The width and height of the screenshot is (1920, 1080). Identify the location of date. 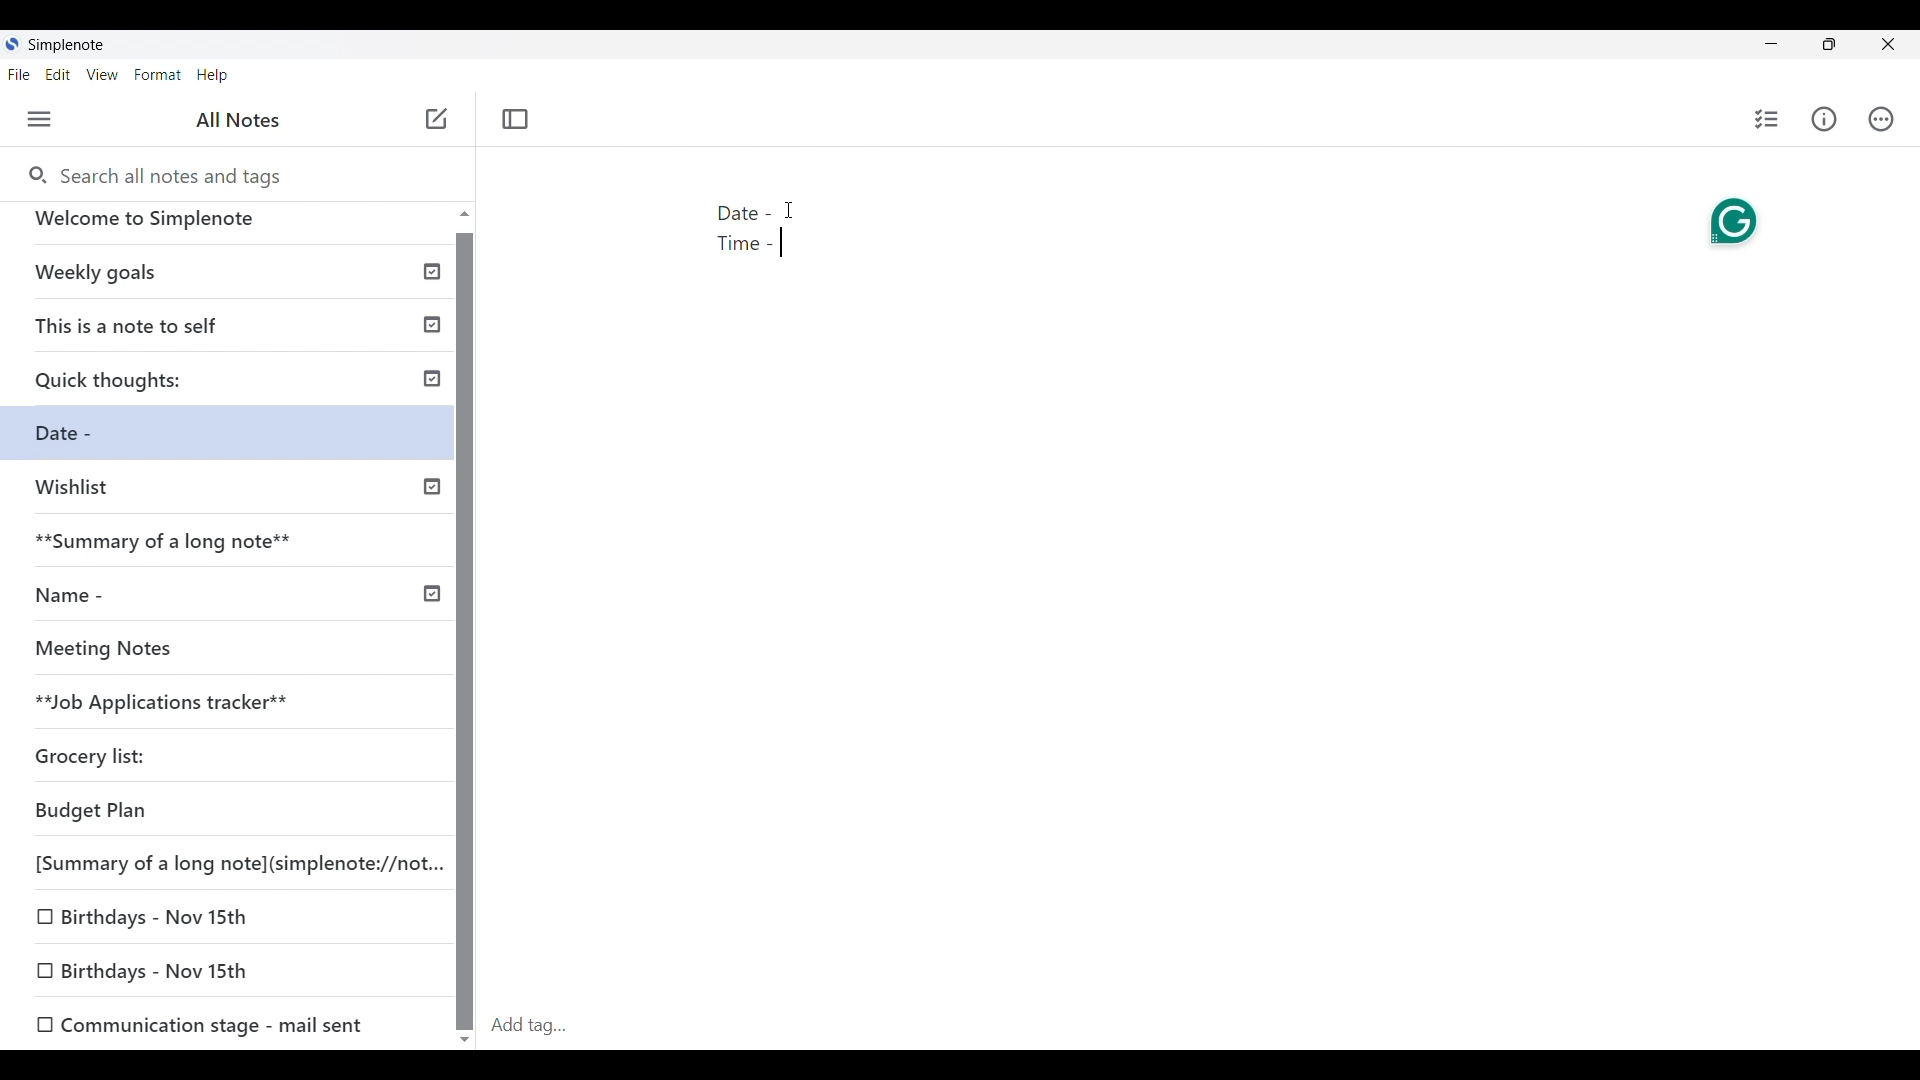
(214, 812).